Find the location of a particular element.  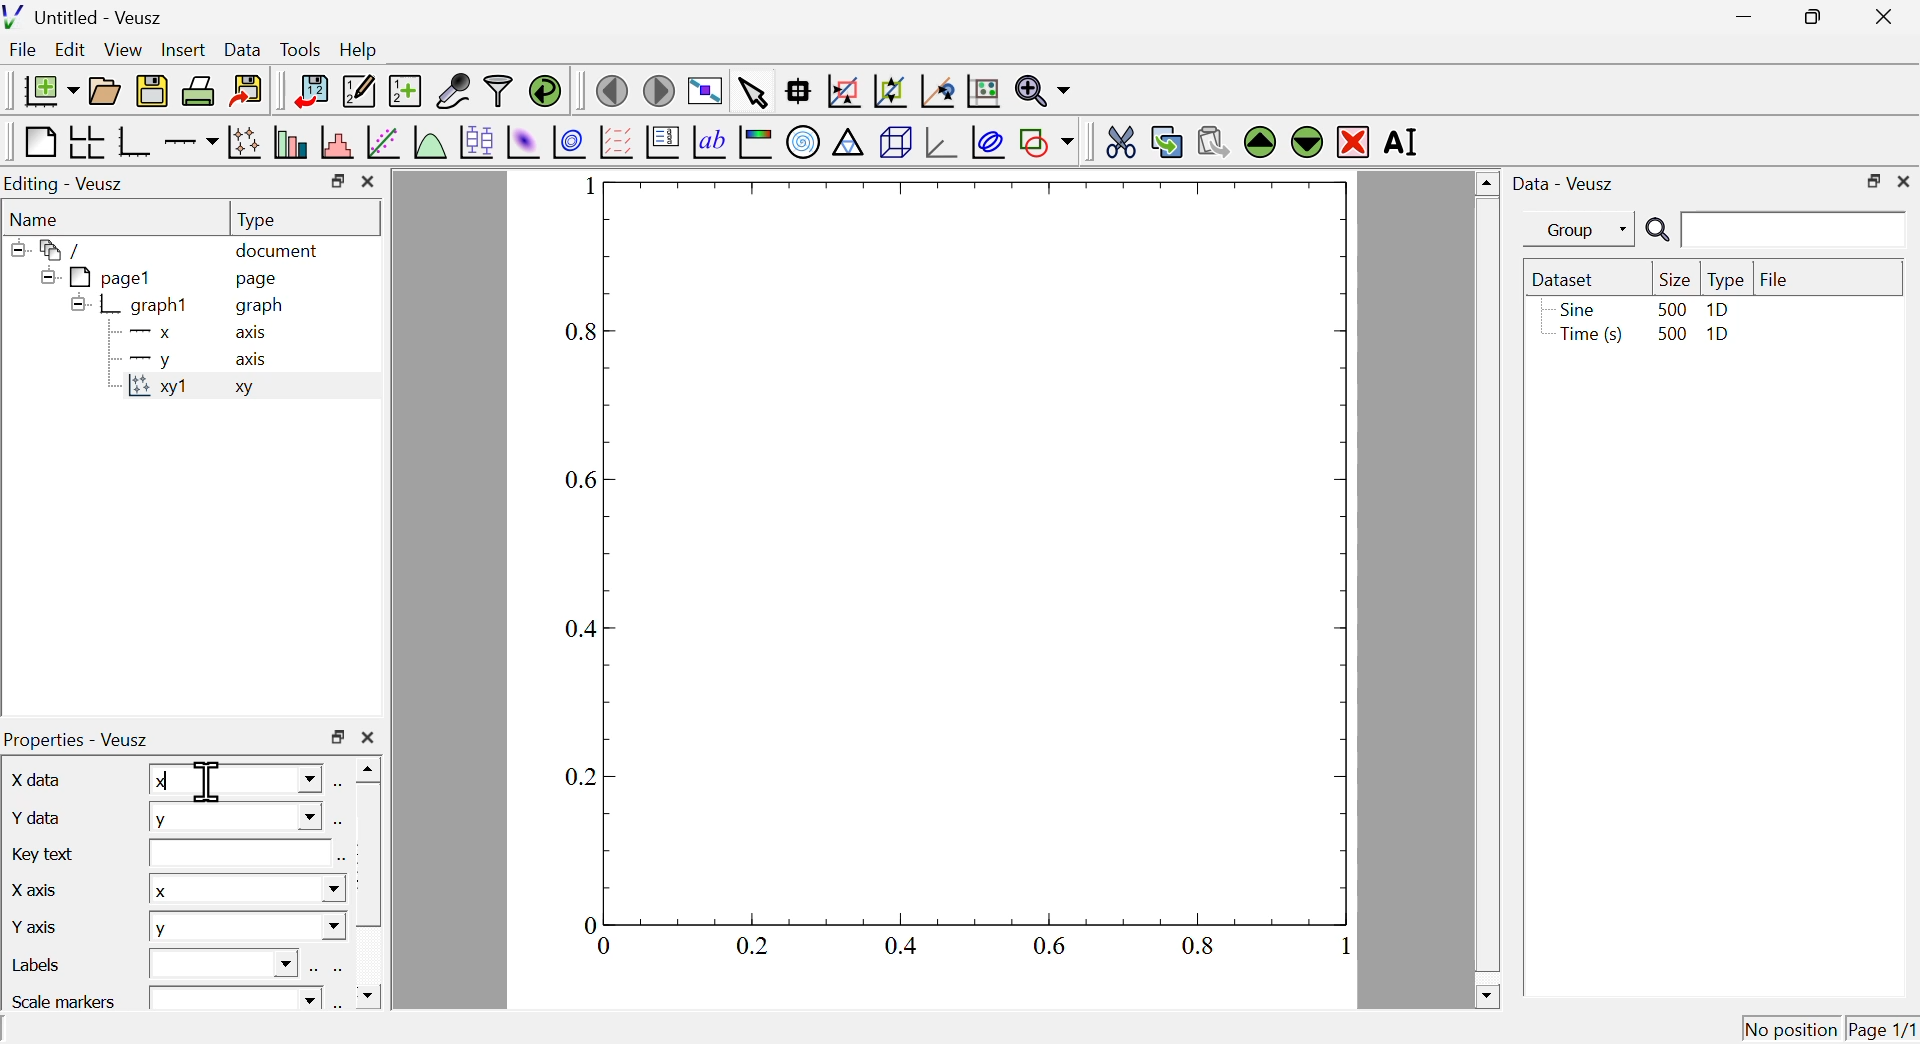

export to graphic formats is located at coordinates (247, 92).